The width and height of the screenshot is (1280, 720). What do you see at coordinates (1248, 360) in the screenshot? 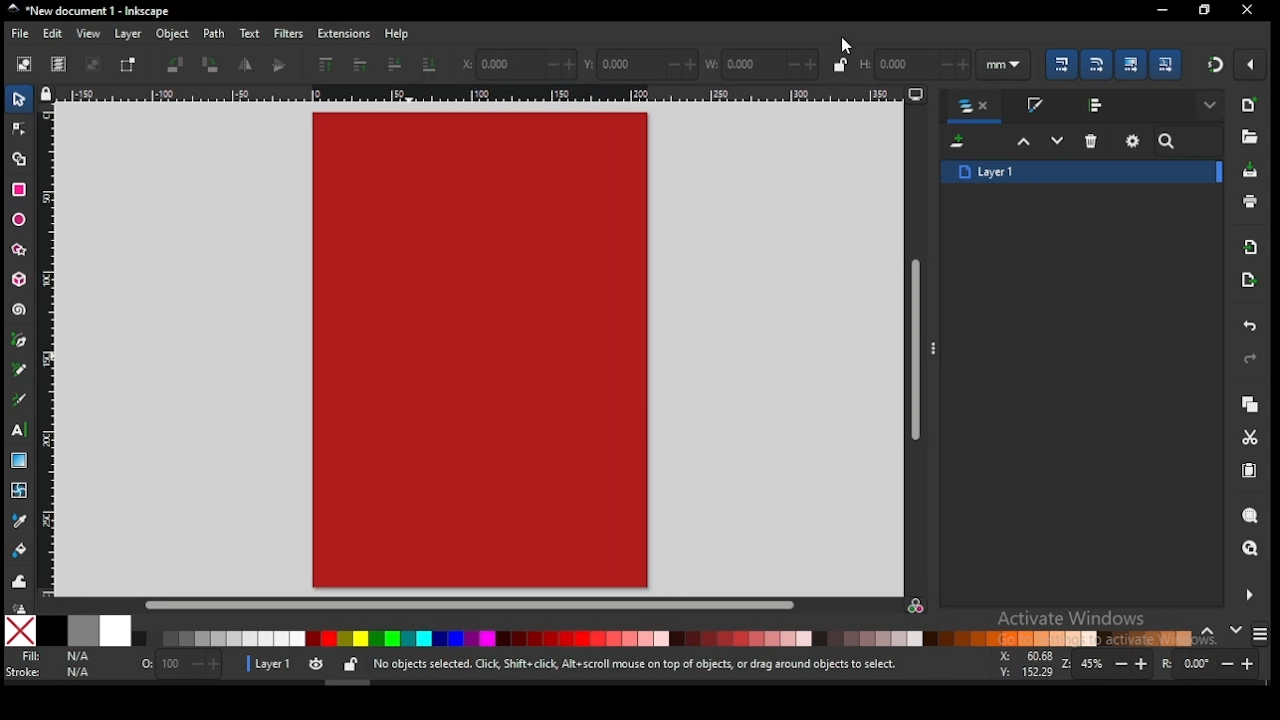
I see `redo` at bounding box center [1248, 360].